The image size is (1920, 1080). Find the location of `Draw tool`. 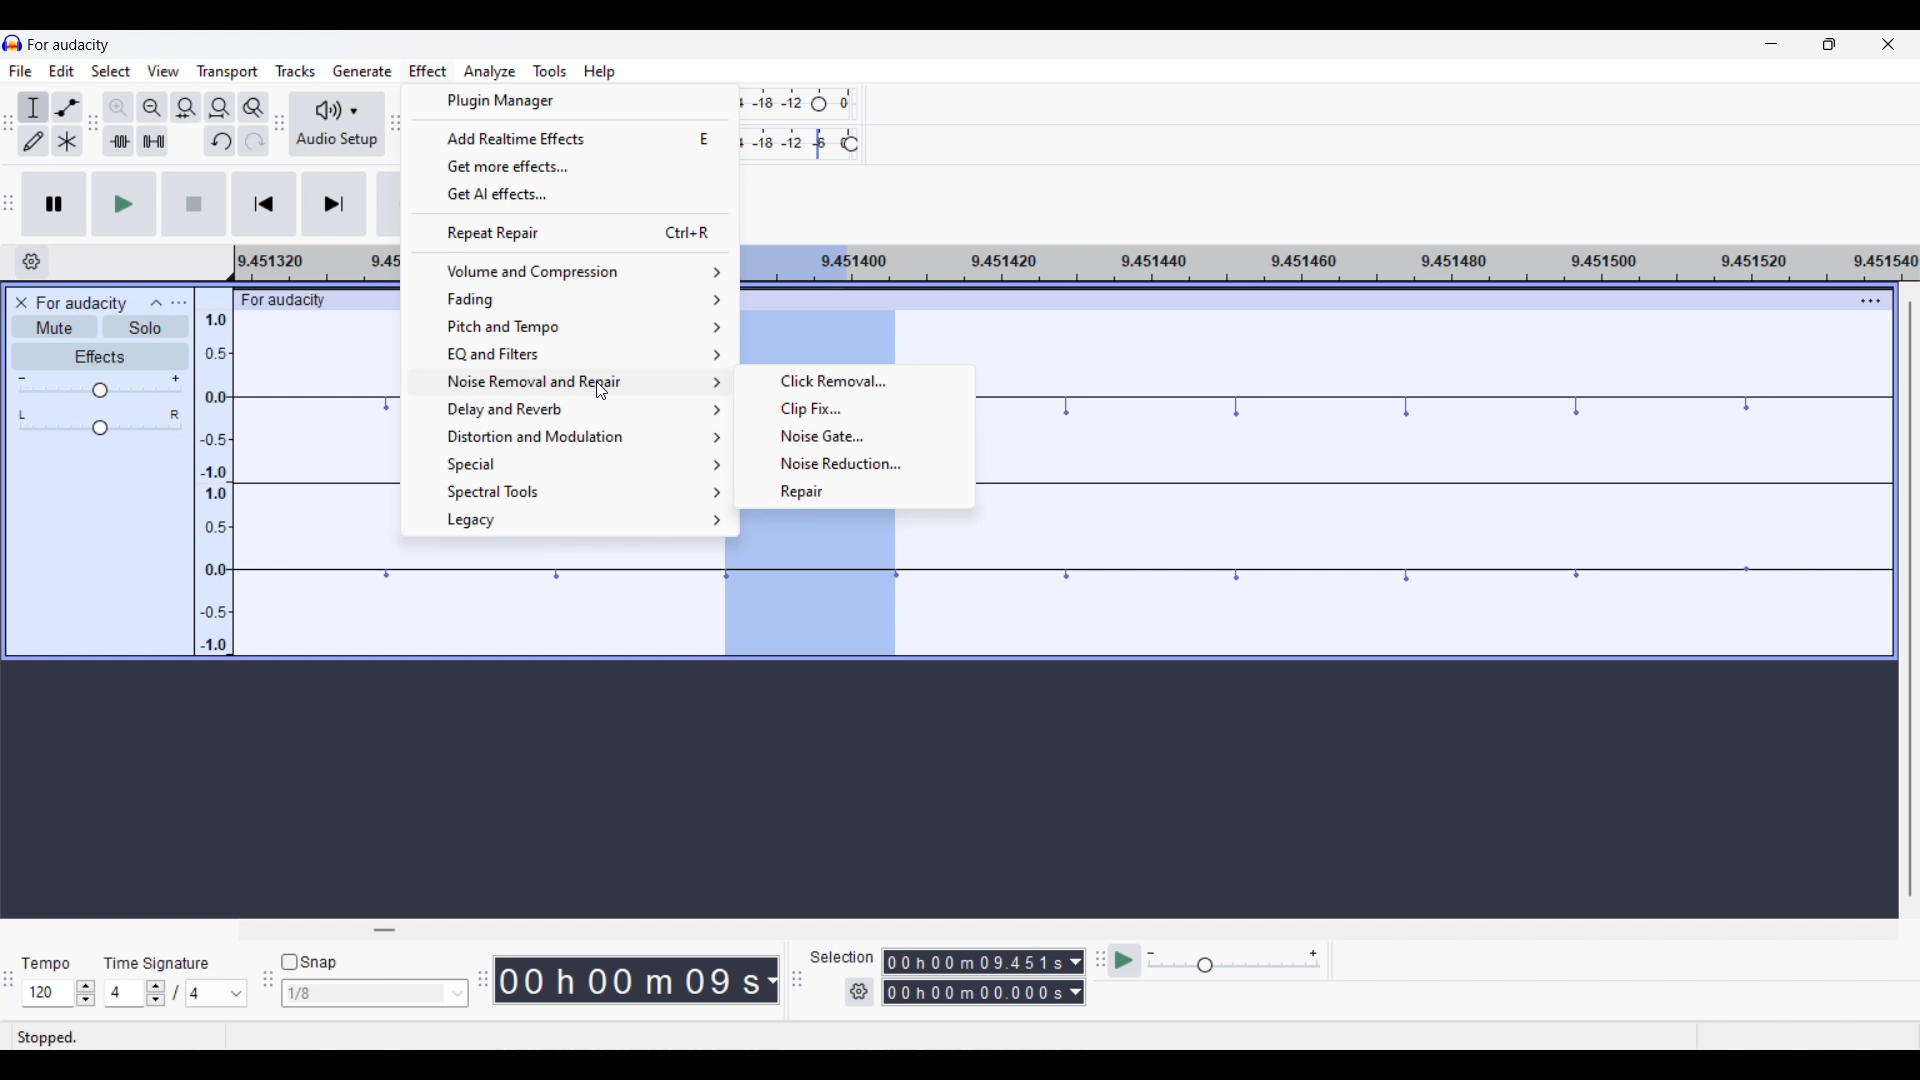

Draw tool is located at coordinates (34, 141).